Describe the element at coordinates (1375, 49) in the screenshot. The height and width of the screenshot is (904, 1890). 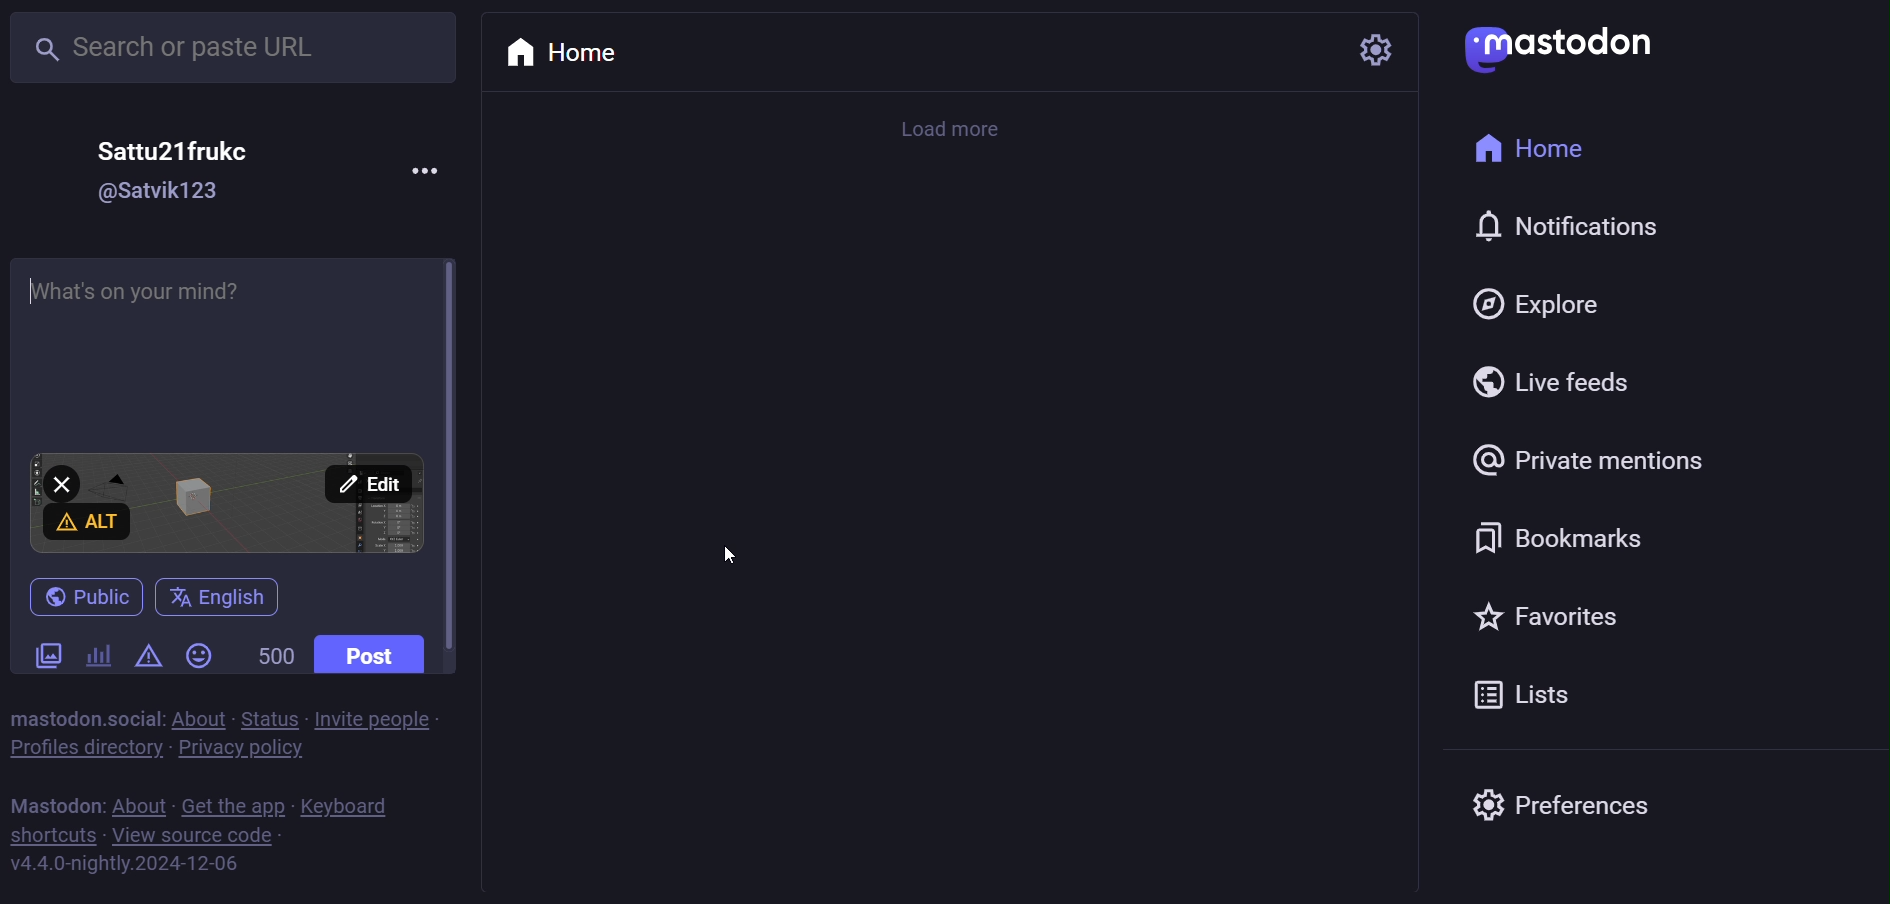
I see `setting` at that location.